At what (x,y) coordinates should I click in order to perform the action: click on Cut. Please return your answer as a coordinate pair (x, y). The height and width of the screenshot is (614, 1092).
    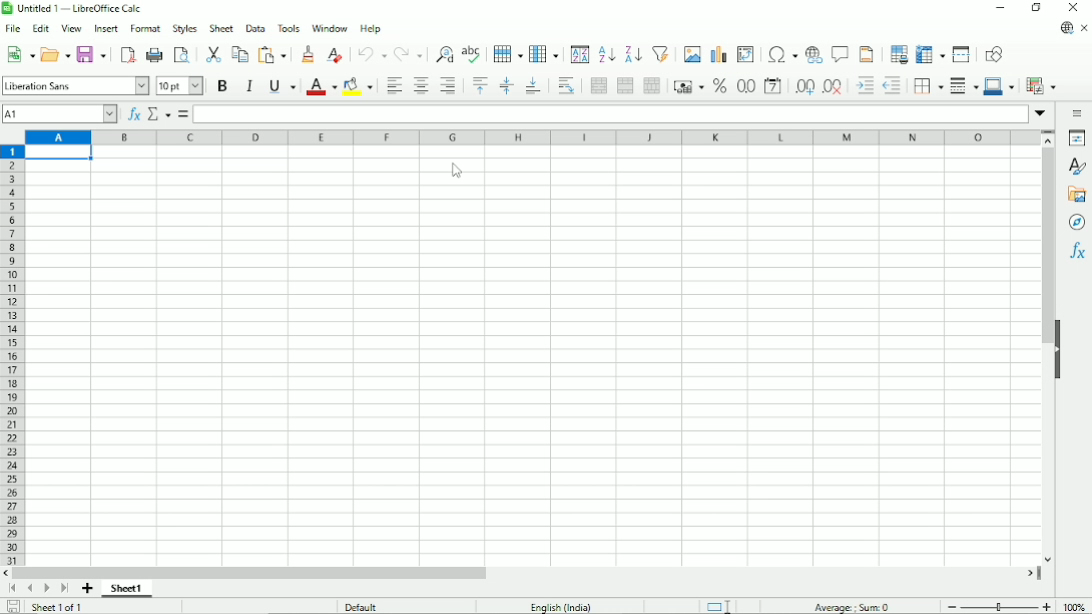
    Looking at the image, I should click on (212, 53).